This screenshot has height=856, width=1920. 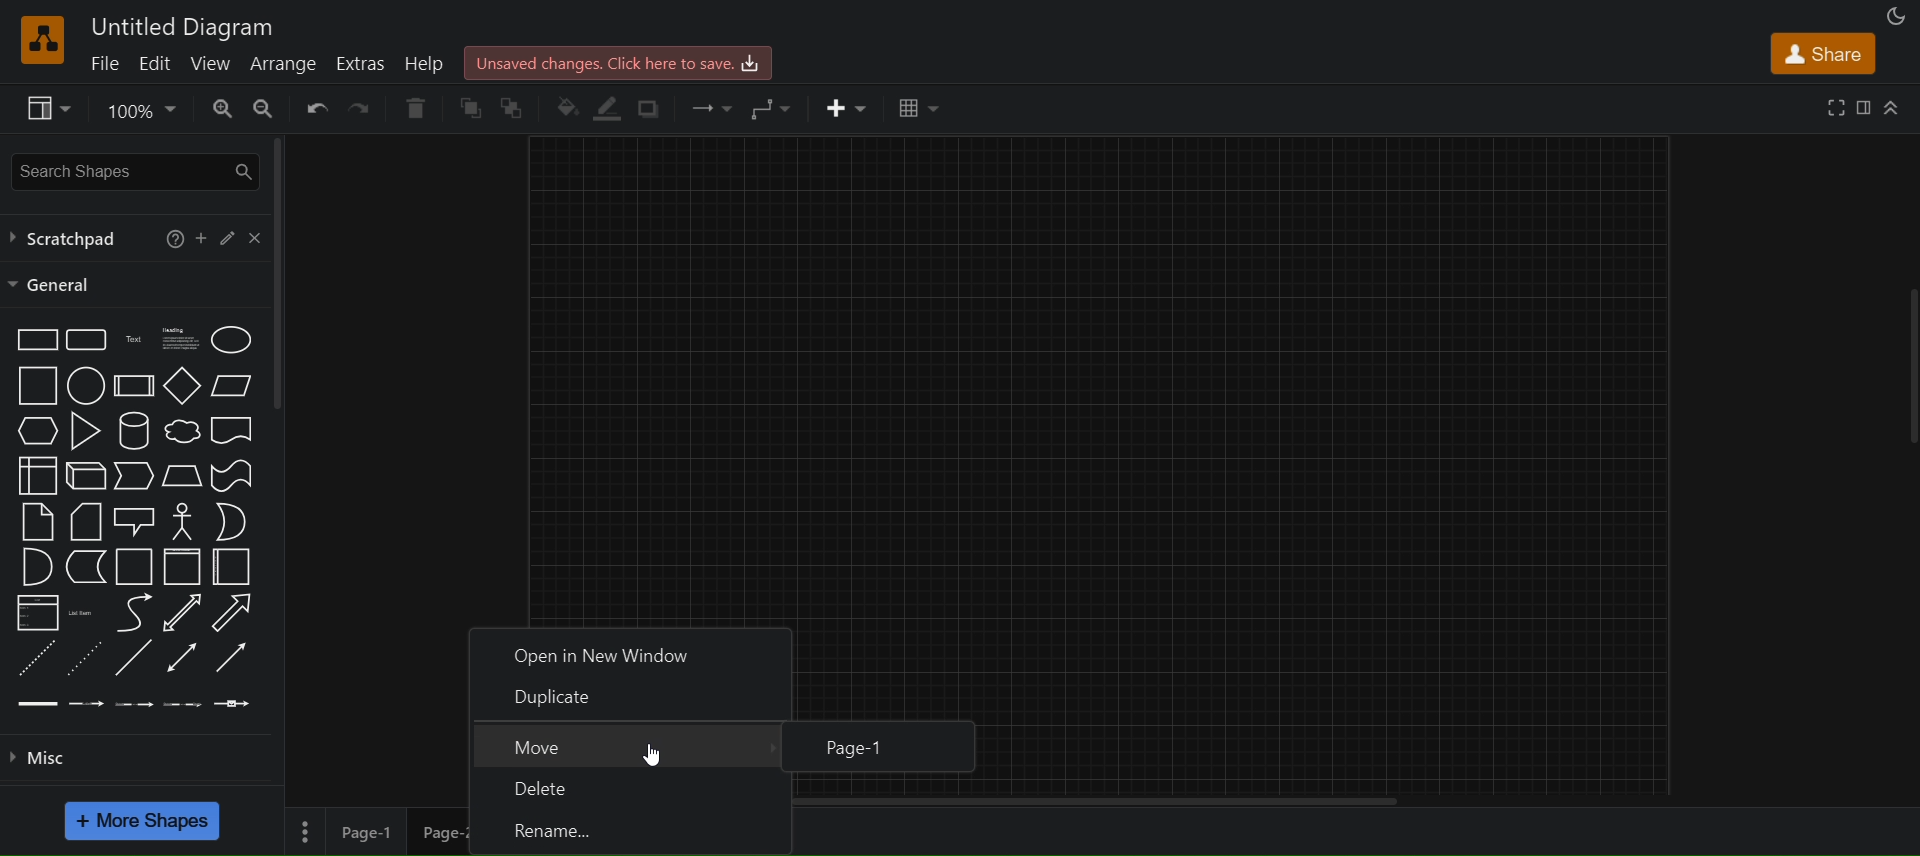 I want to click on hexagon, so click(x=39, y=431).